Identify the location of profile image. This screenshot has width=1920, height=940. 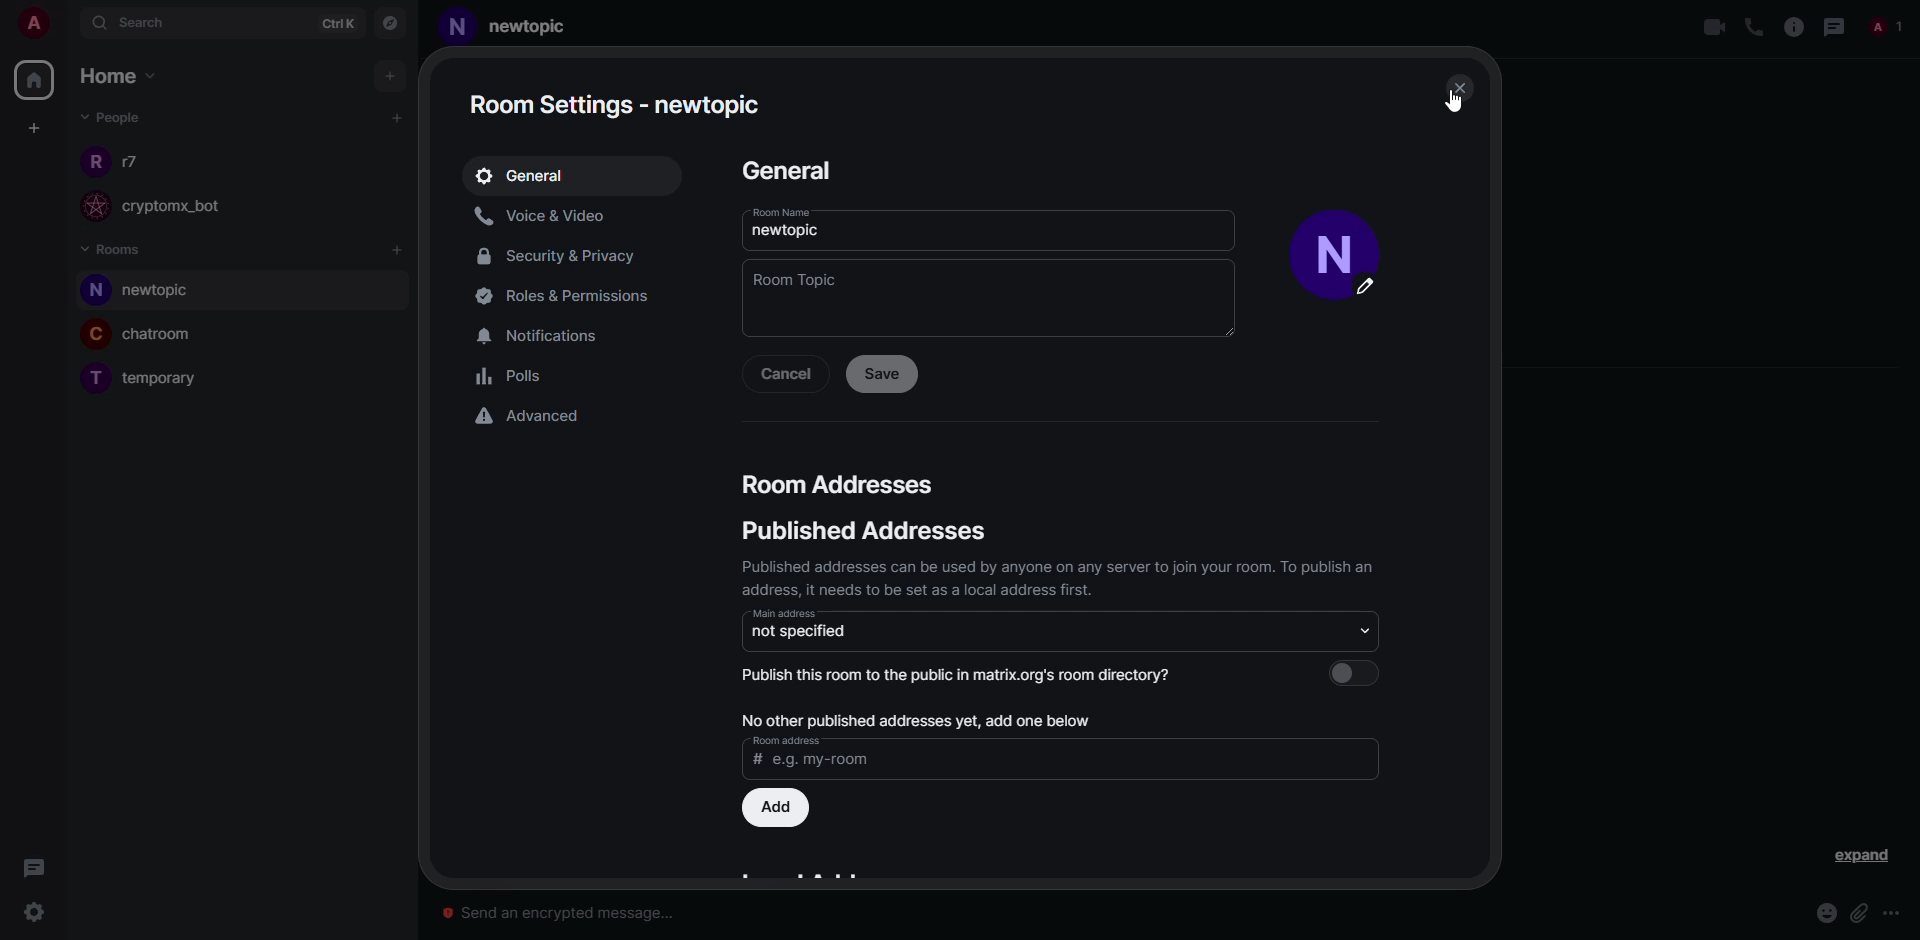
(92, 291).